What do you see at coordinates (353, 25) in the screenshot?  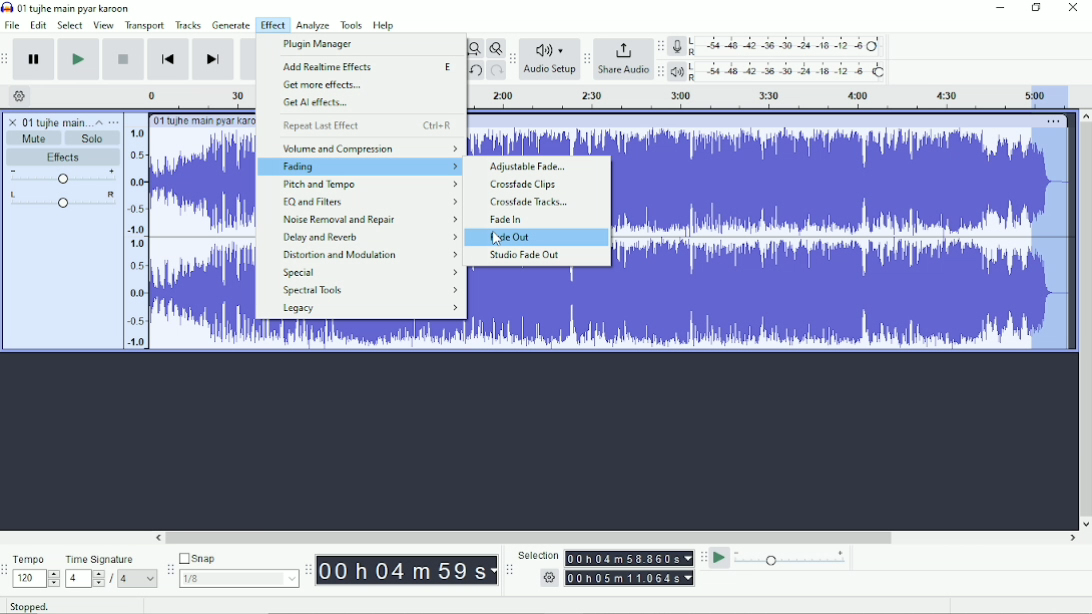 I see `Tools` at bounding box center [353, 25].